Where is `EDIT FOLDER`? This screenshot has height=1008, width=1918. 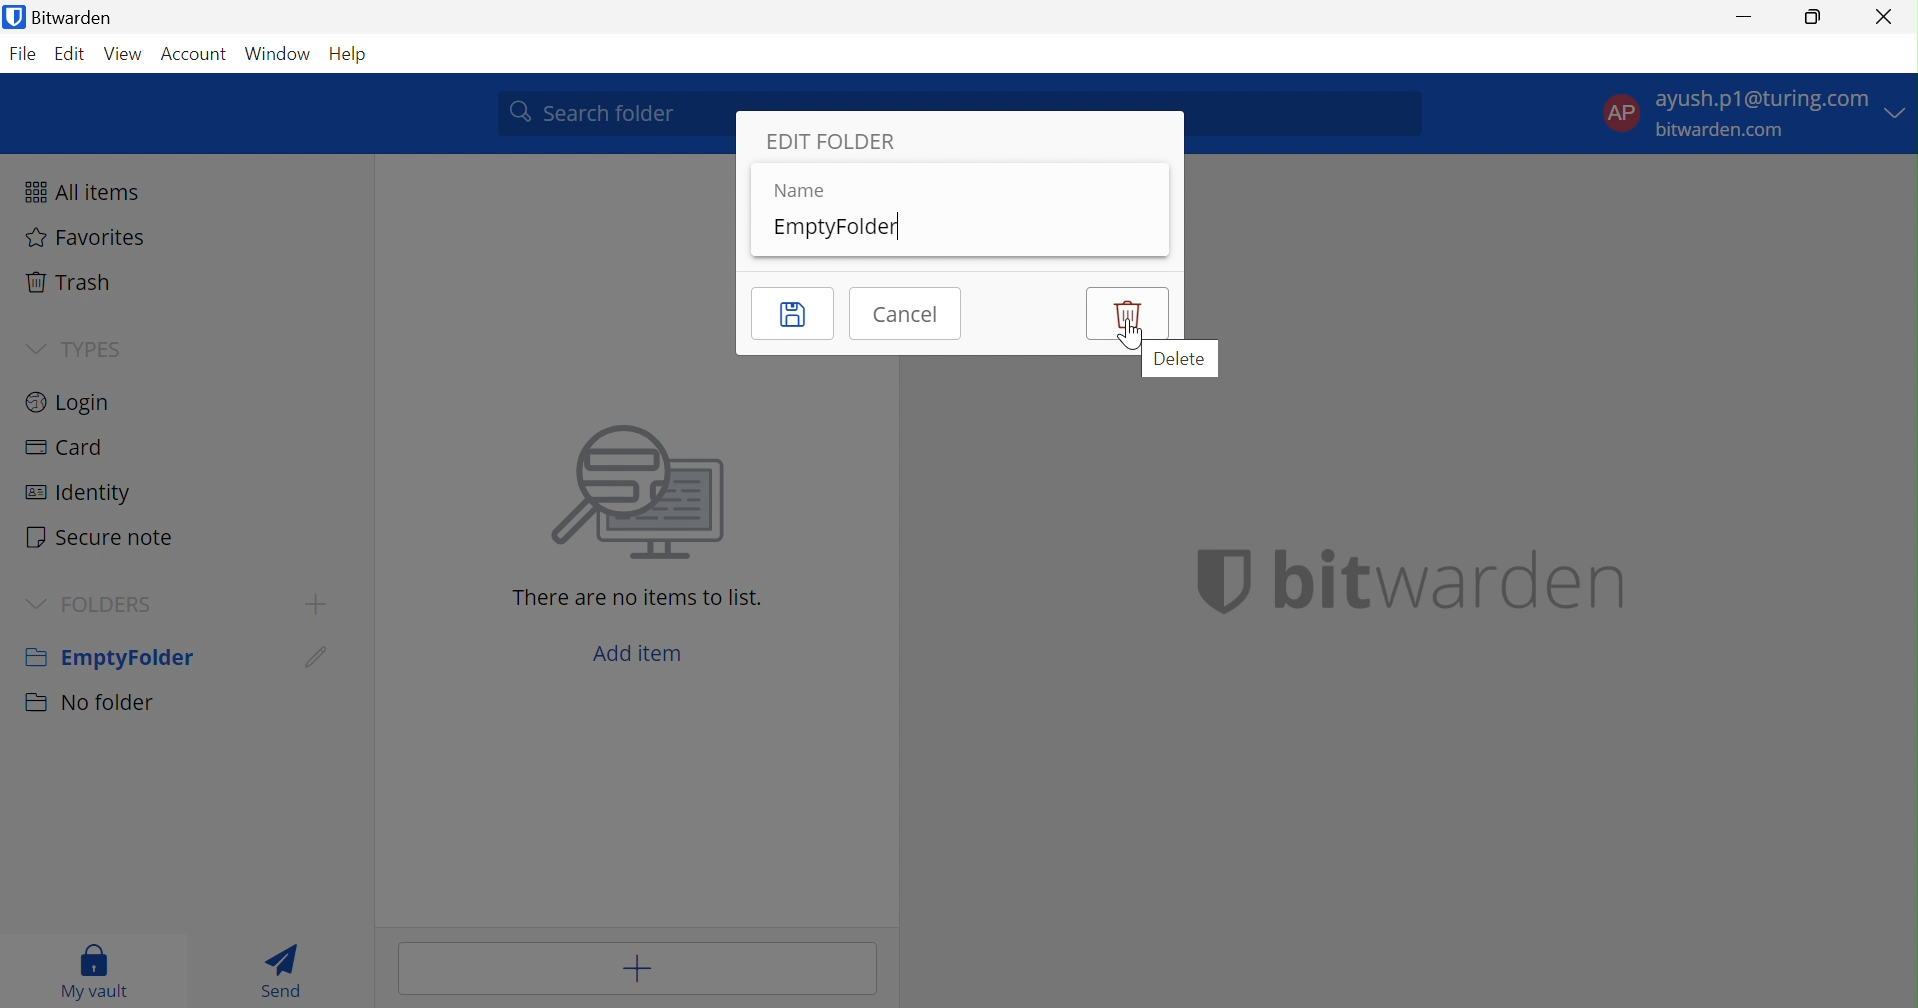 EDIT FOLDER is located at coordinates (840, 143).